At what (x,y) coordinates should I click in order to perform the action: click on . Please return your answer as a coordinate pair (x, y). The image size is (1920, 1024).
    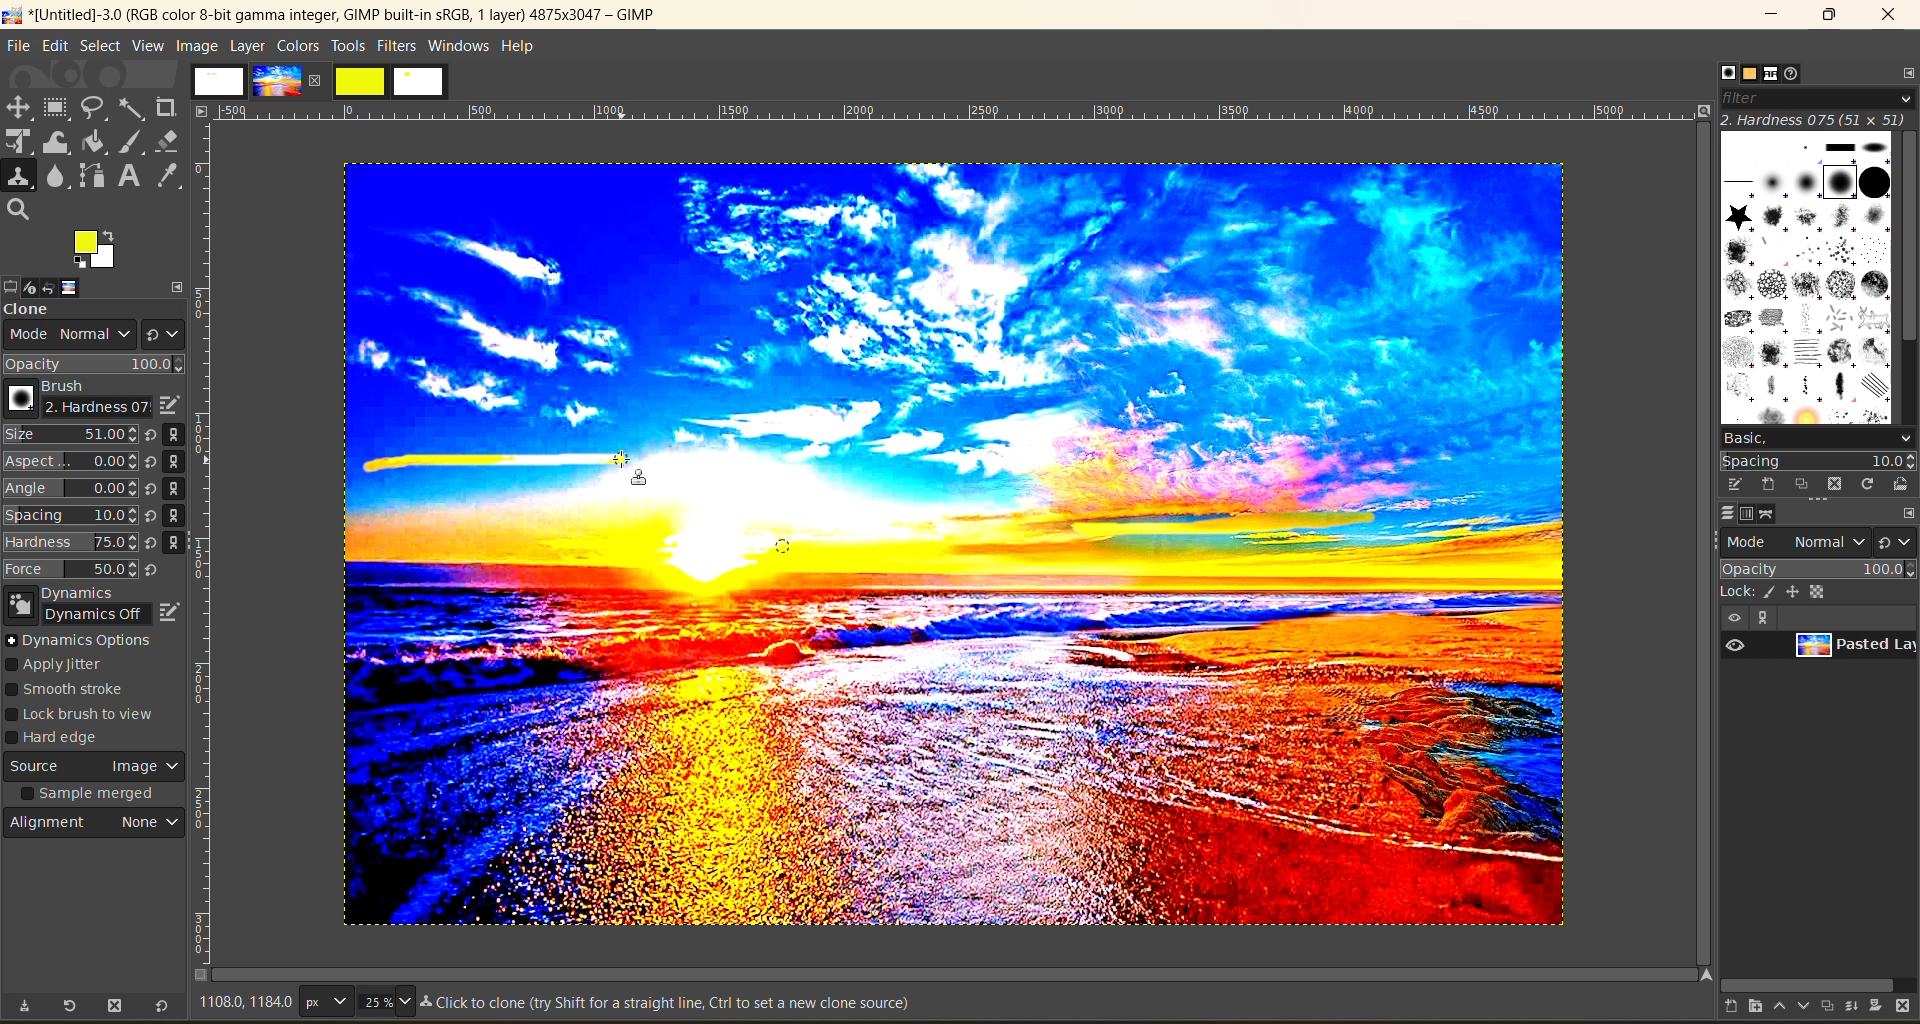
    Looking at the image, I should click on (1702, 974).